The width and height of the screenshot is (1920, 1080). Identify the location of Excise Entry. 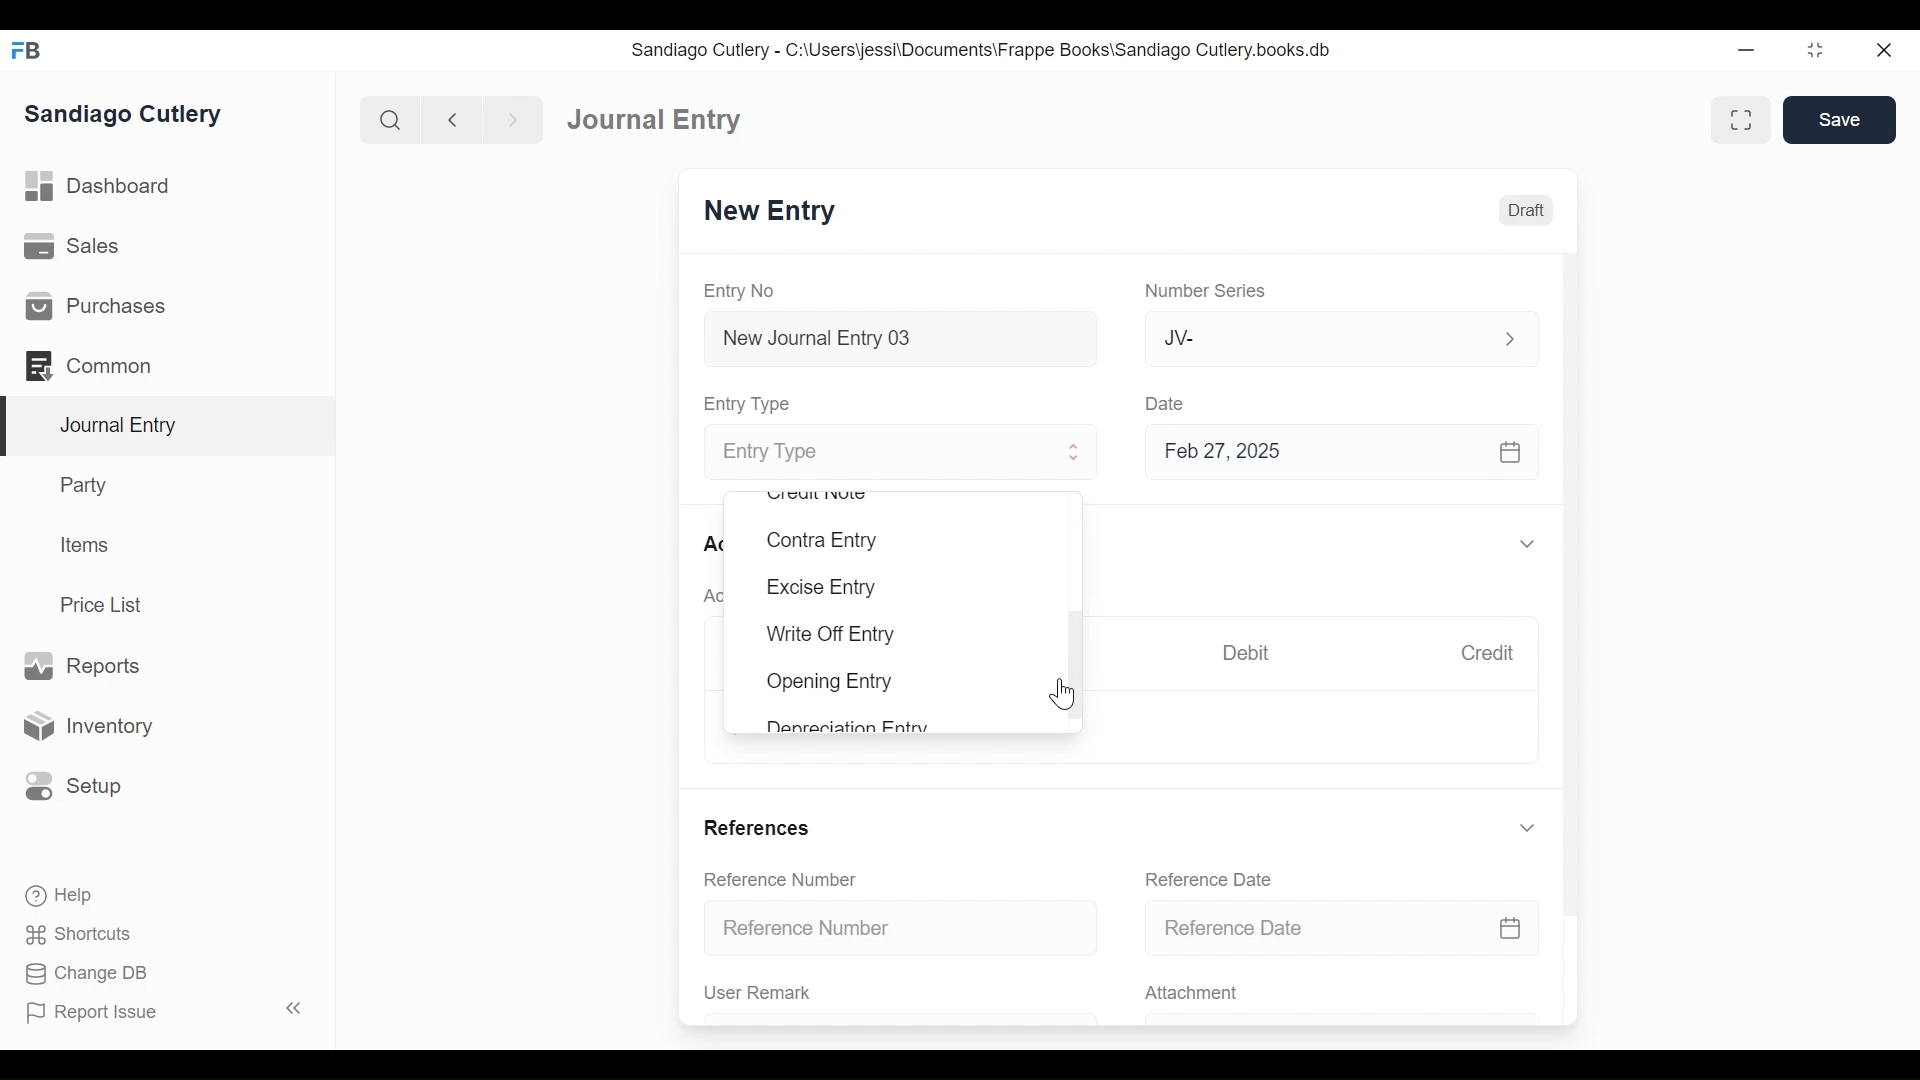
(823, 587).